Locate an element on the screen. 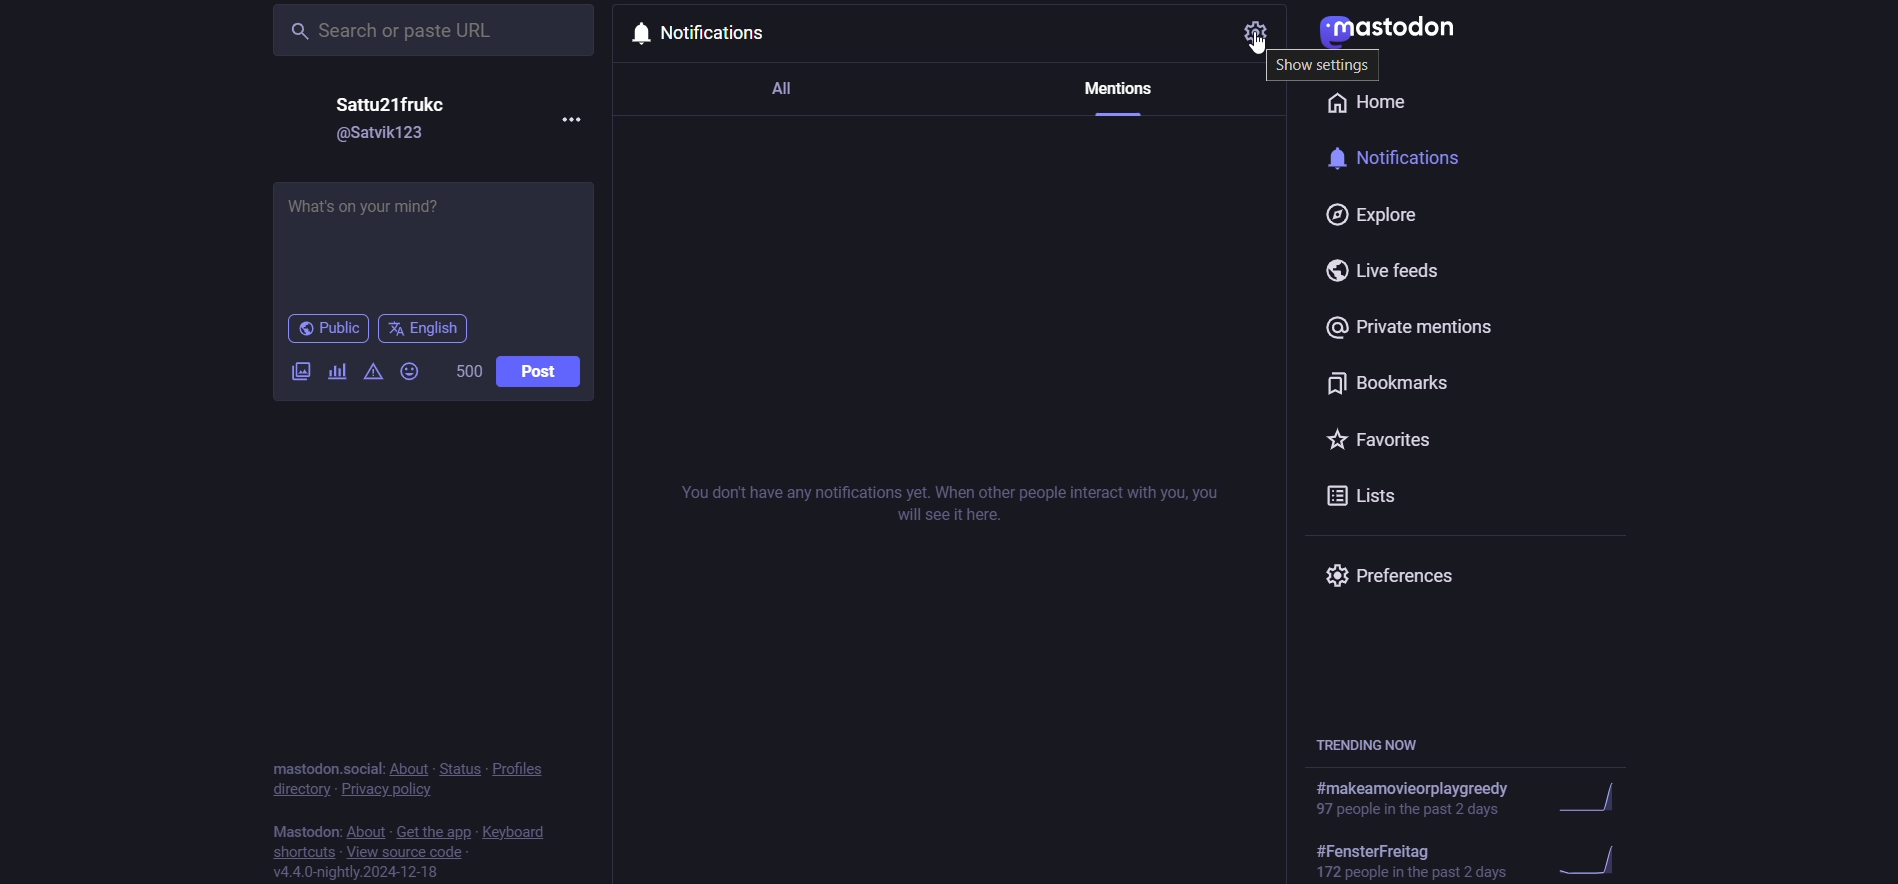 The height and width of the screenshot is (884, 1898). trending graph is located at coordinates (1586, 861).